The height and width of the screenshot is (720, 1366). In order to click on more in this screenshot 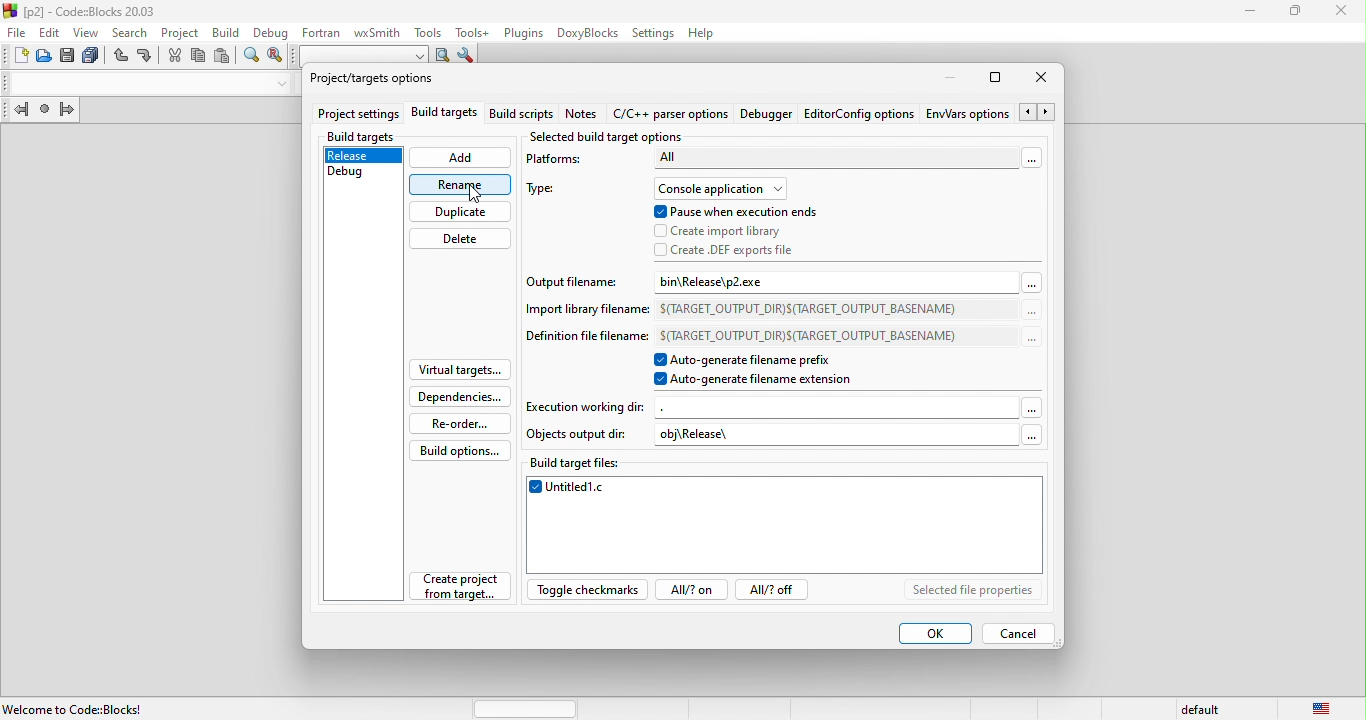, I will do `click(1029, 157)`.